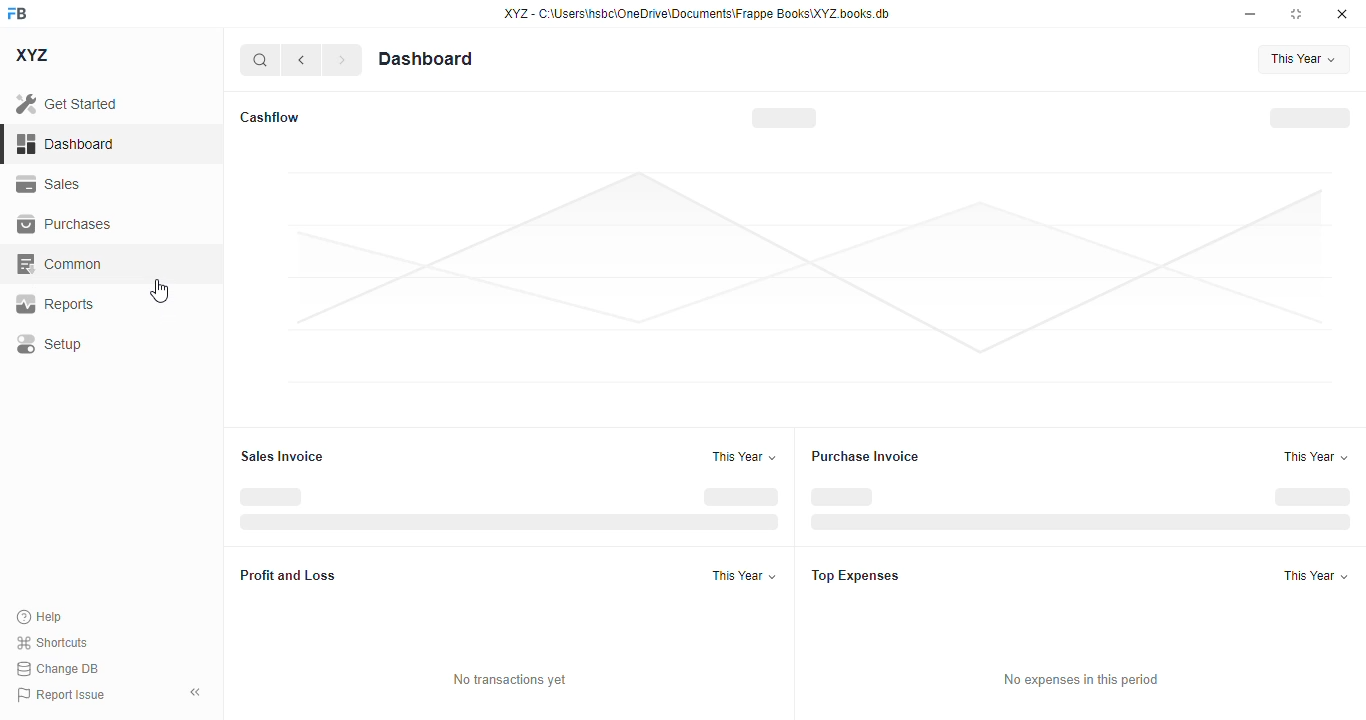 The image size is (1366, 720). Describe the element at coordinates (58, 668) in the screenshot. I see `change DB` at that location.